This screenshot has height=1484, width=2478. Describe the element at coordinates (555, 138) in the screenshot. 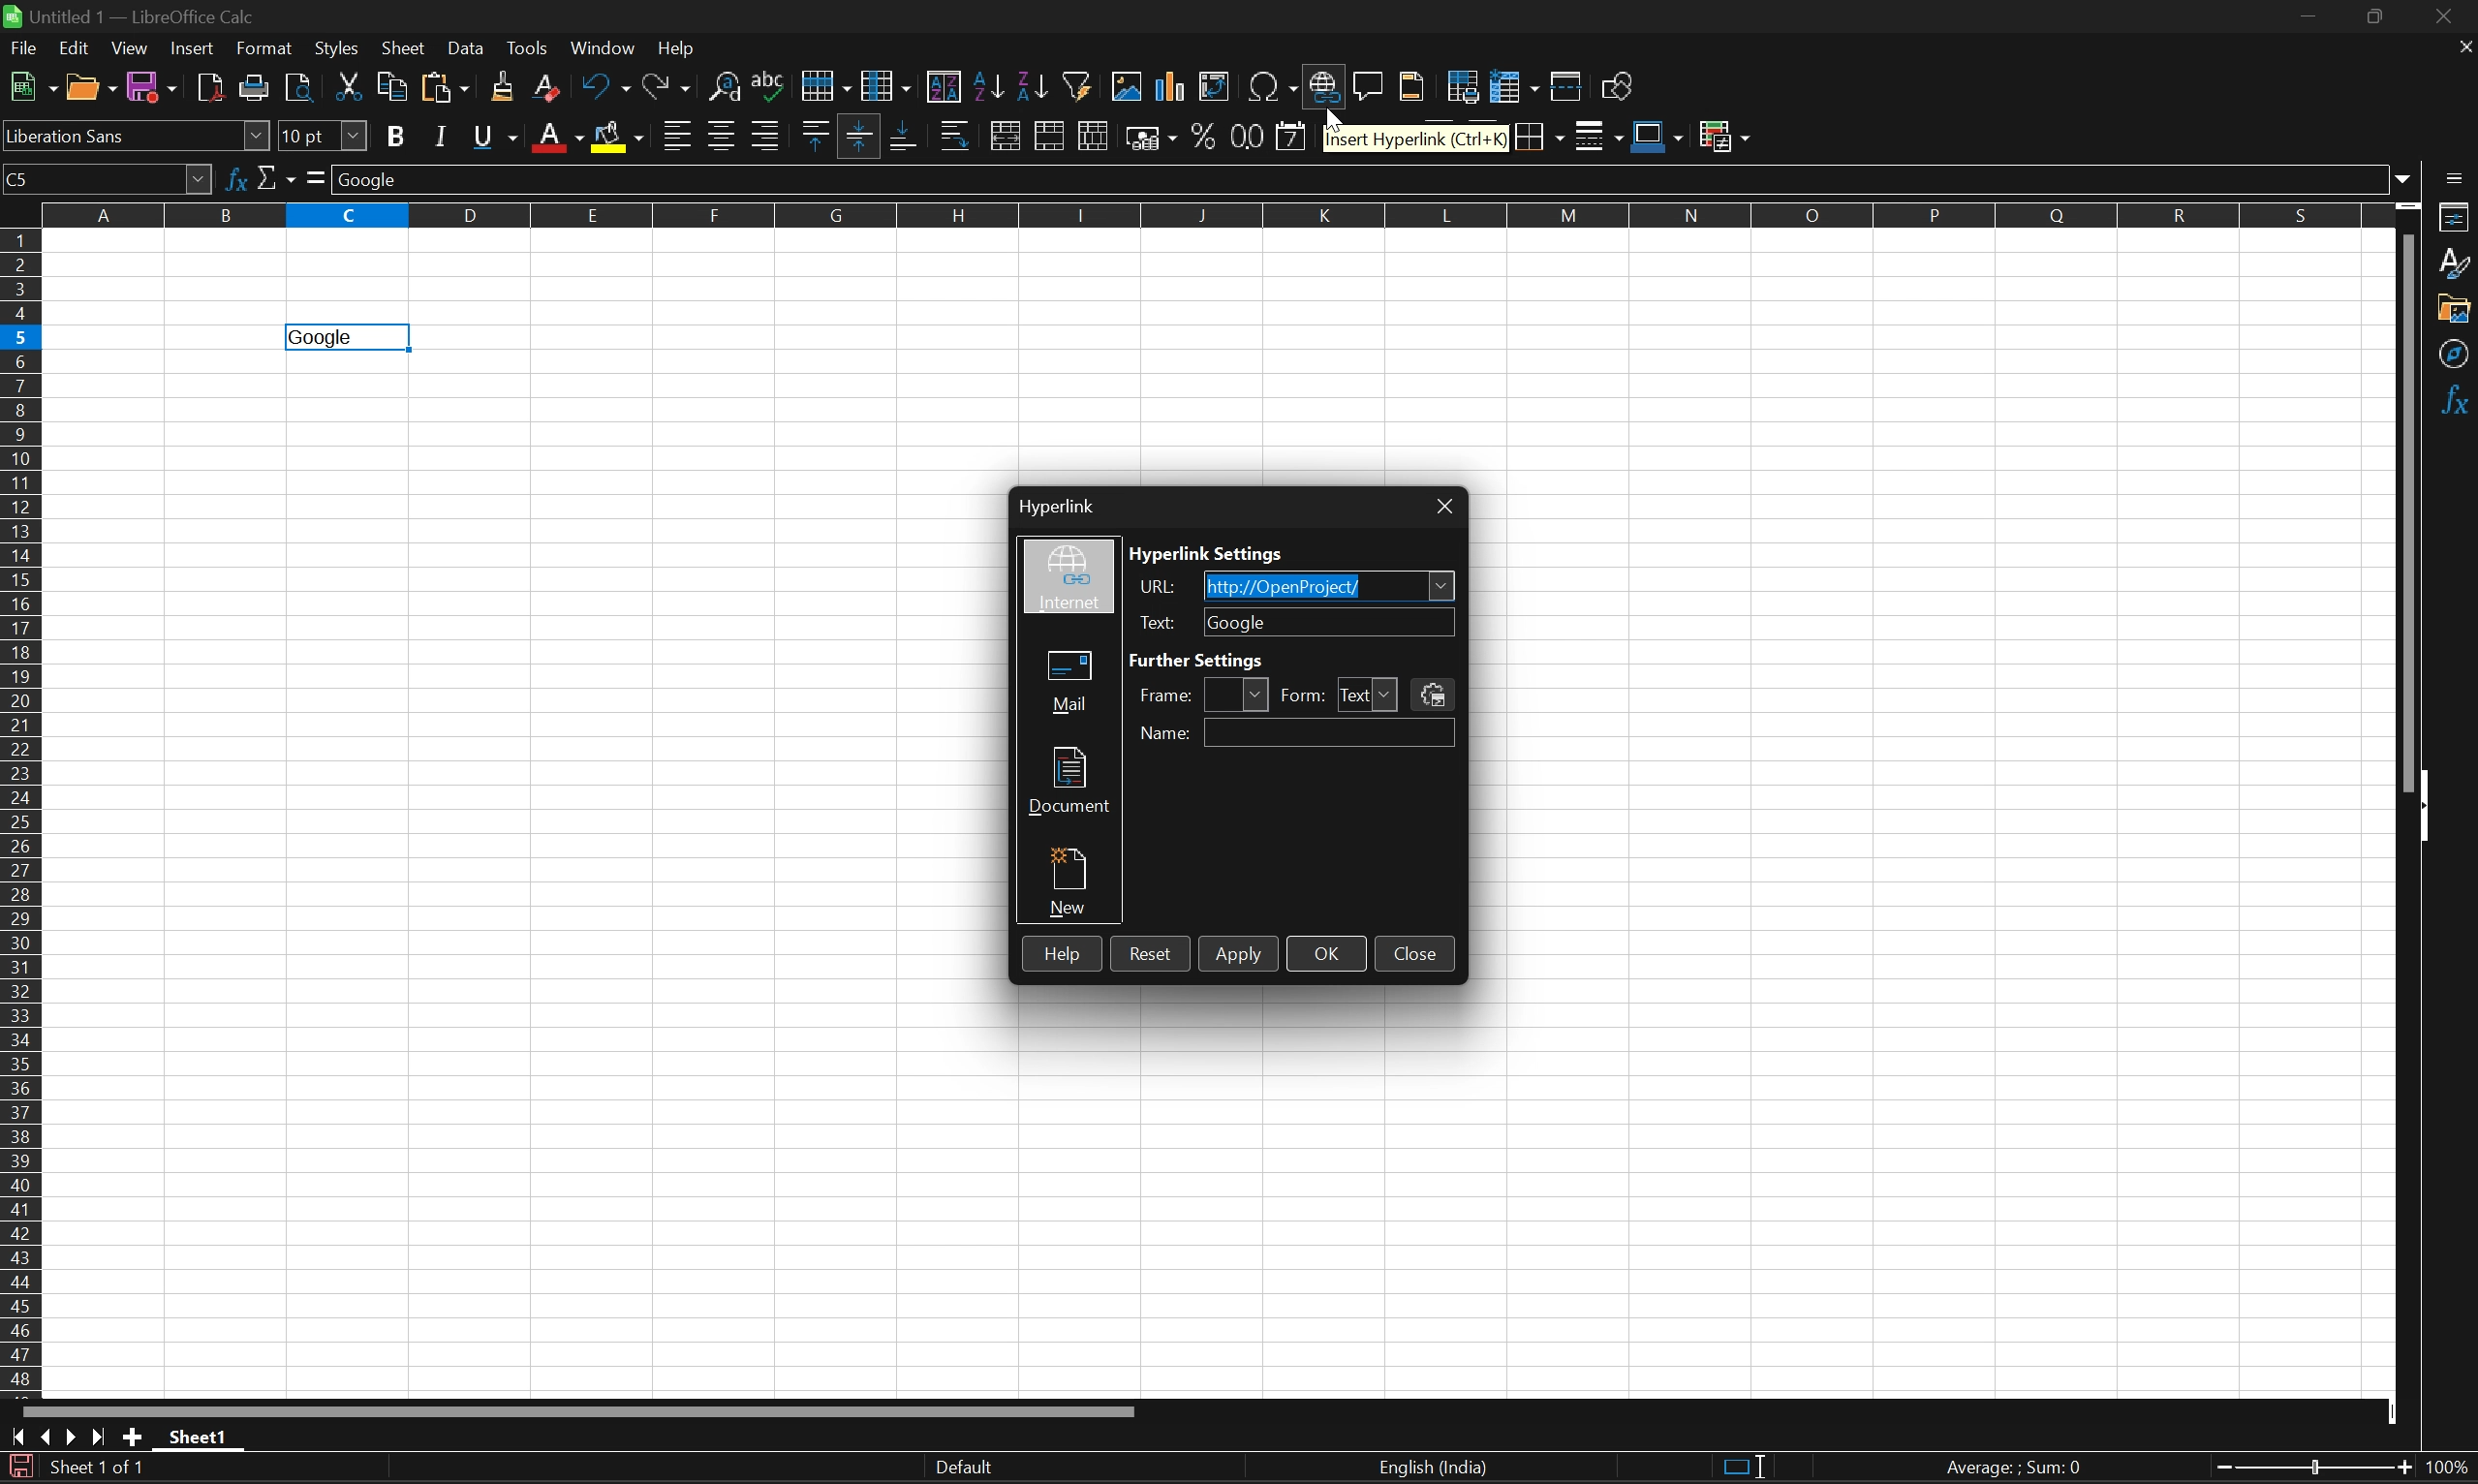

I see `Font color` at that location.